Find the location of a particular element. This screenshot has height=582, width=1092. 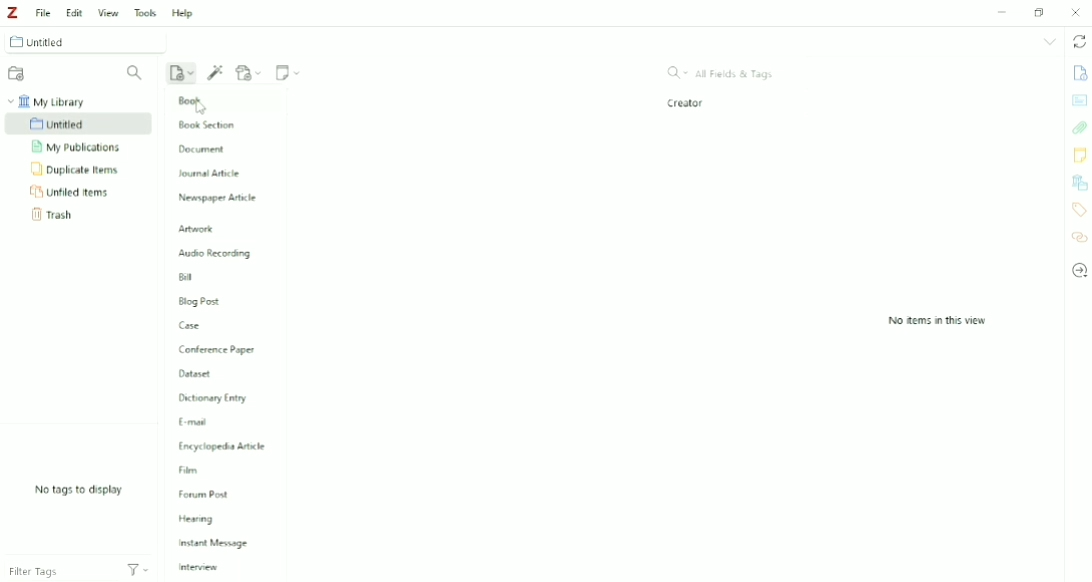

Related is located at coordinates (1079, 236).